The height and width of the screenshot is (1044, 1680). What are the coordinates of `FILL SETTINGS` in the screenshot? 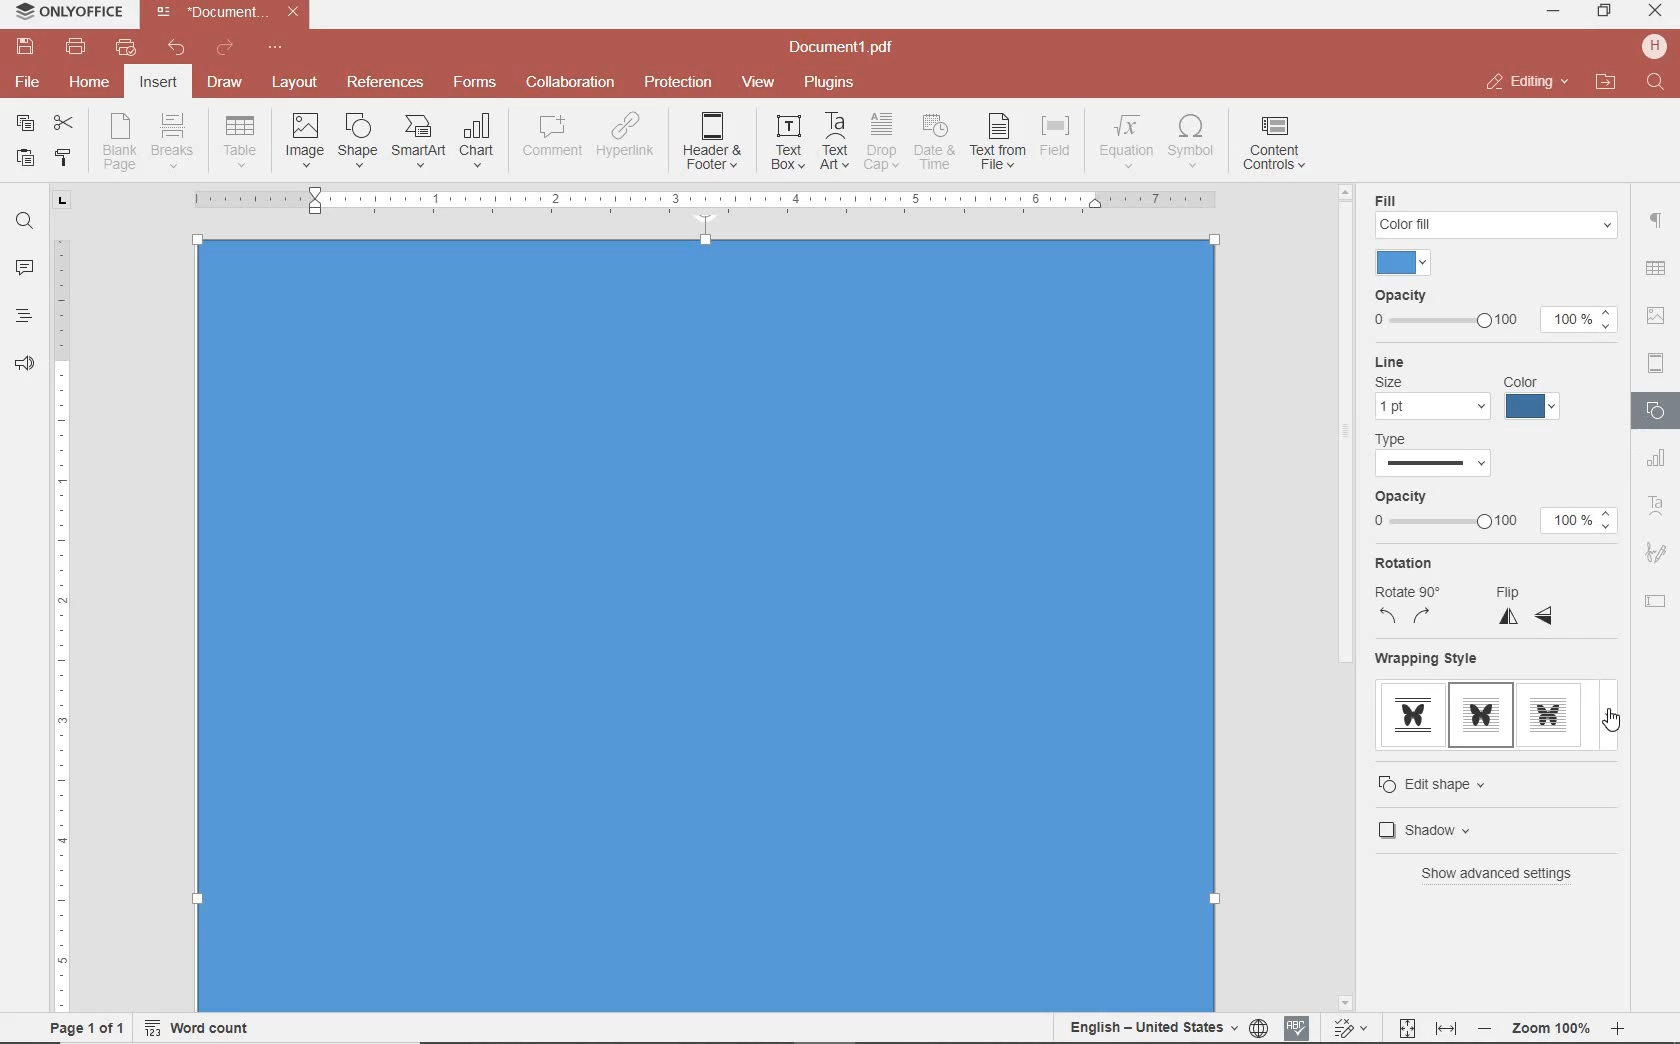 It's located at (1489, 231).